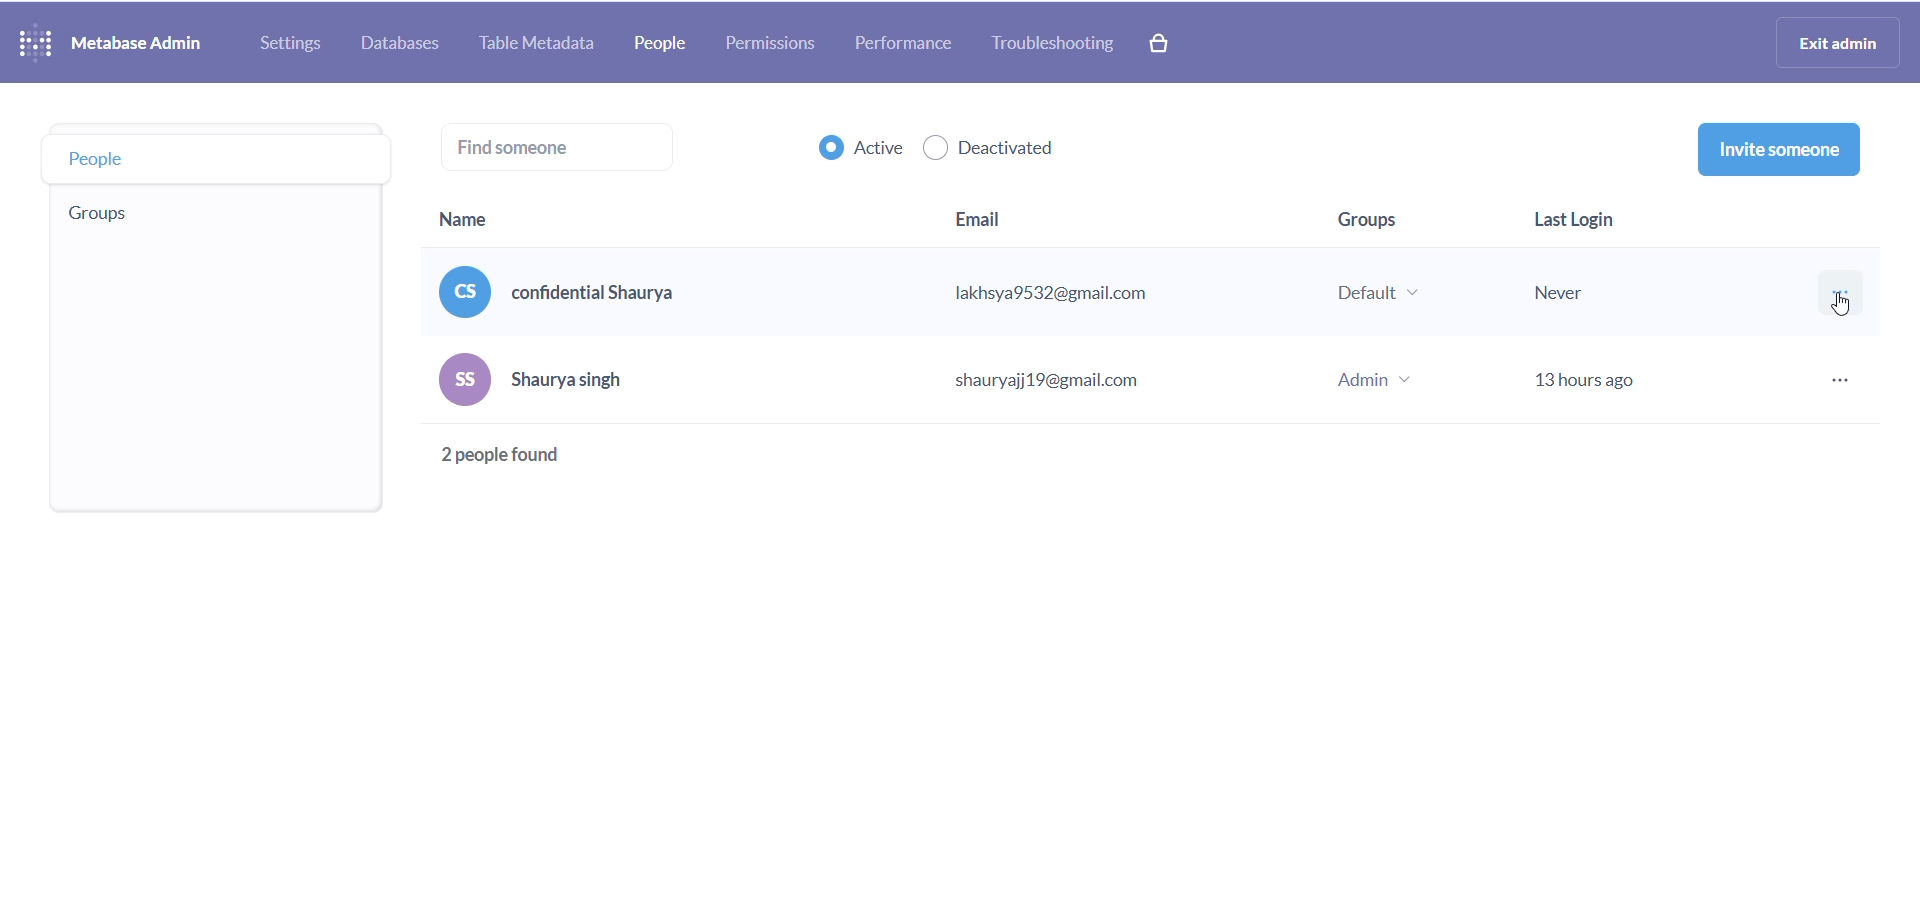  I want to click on last login stats, so click(1612, 294).